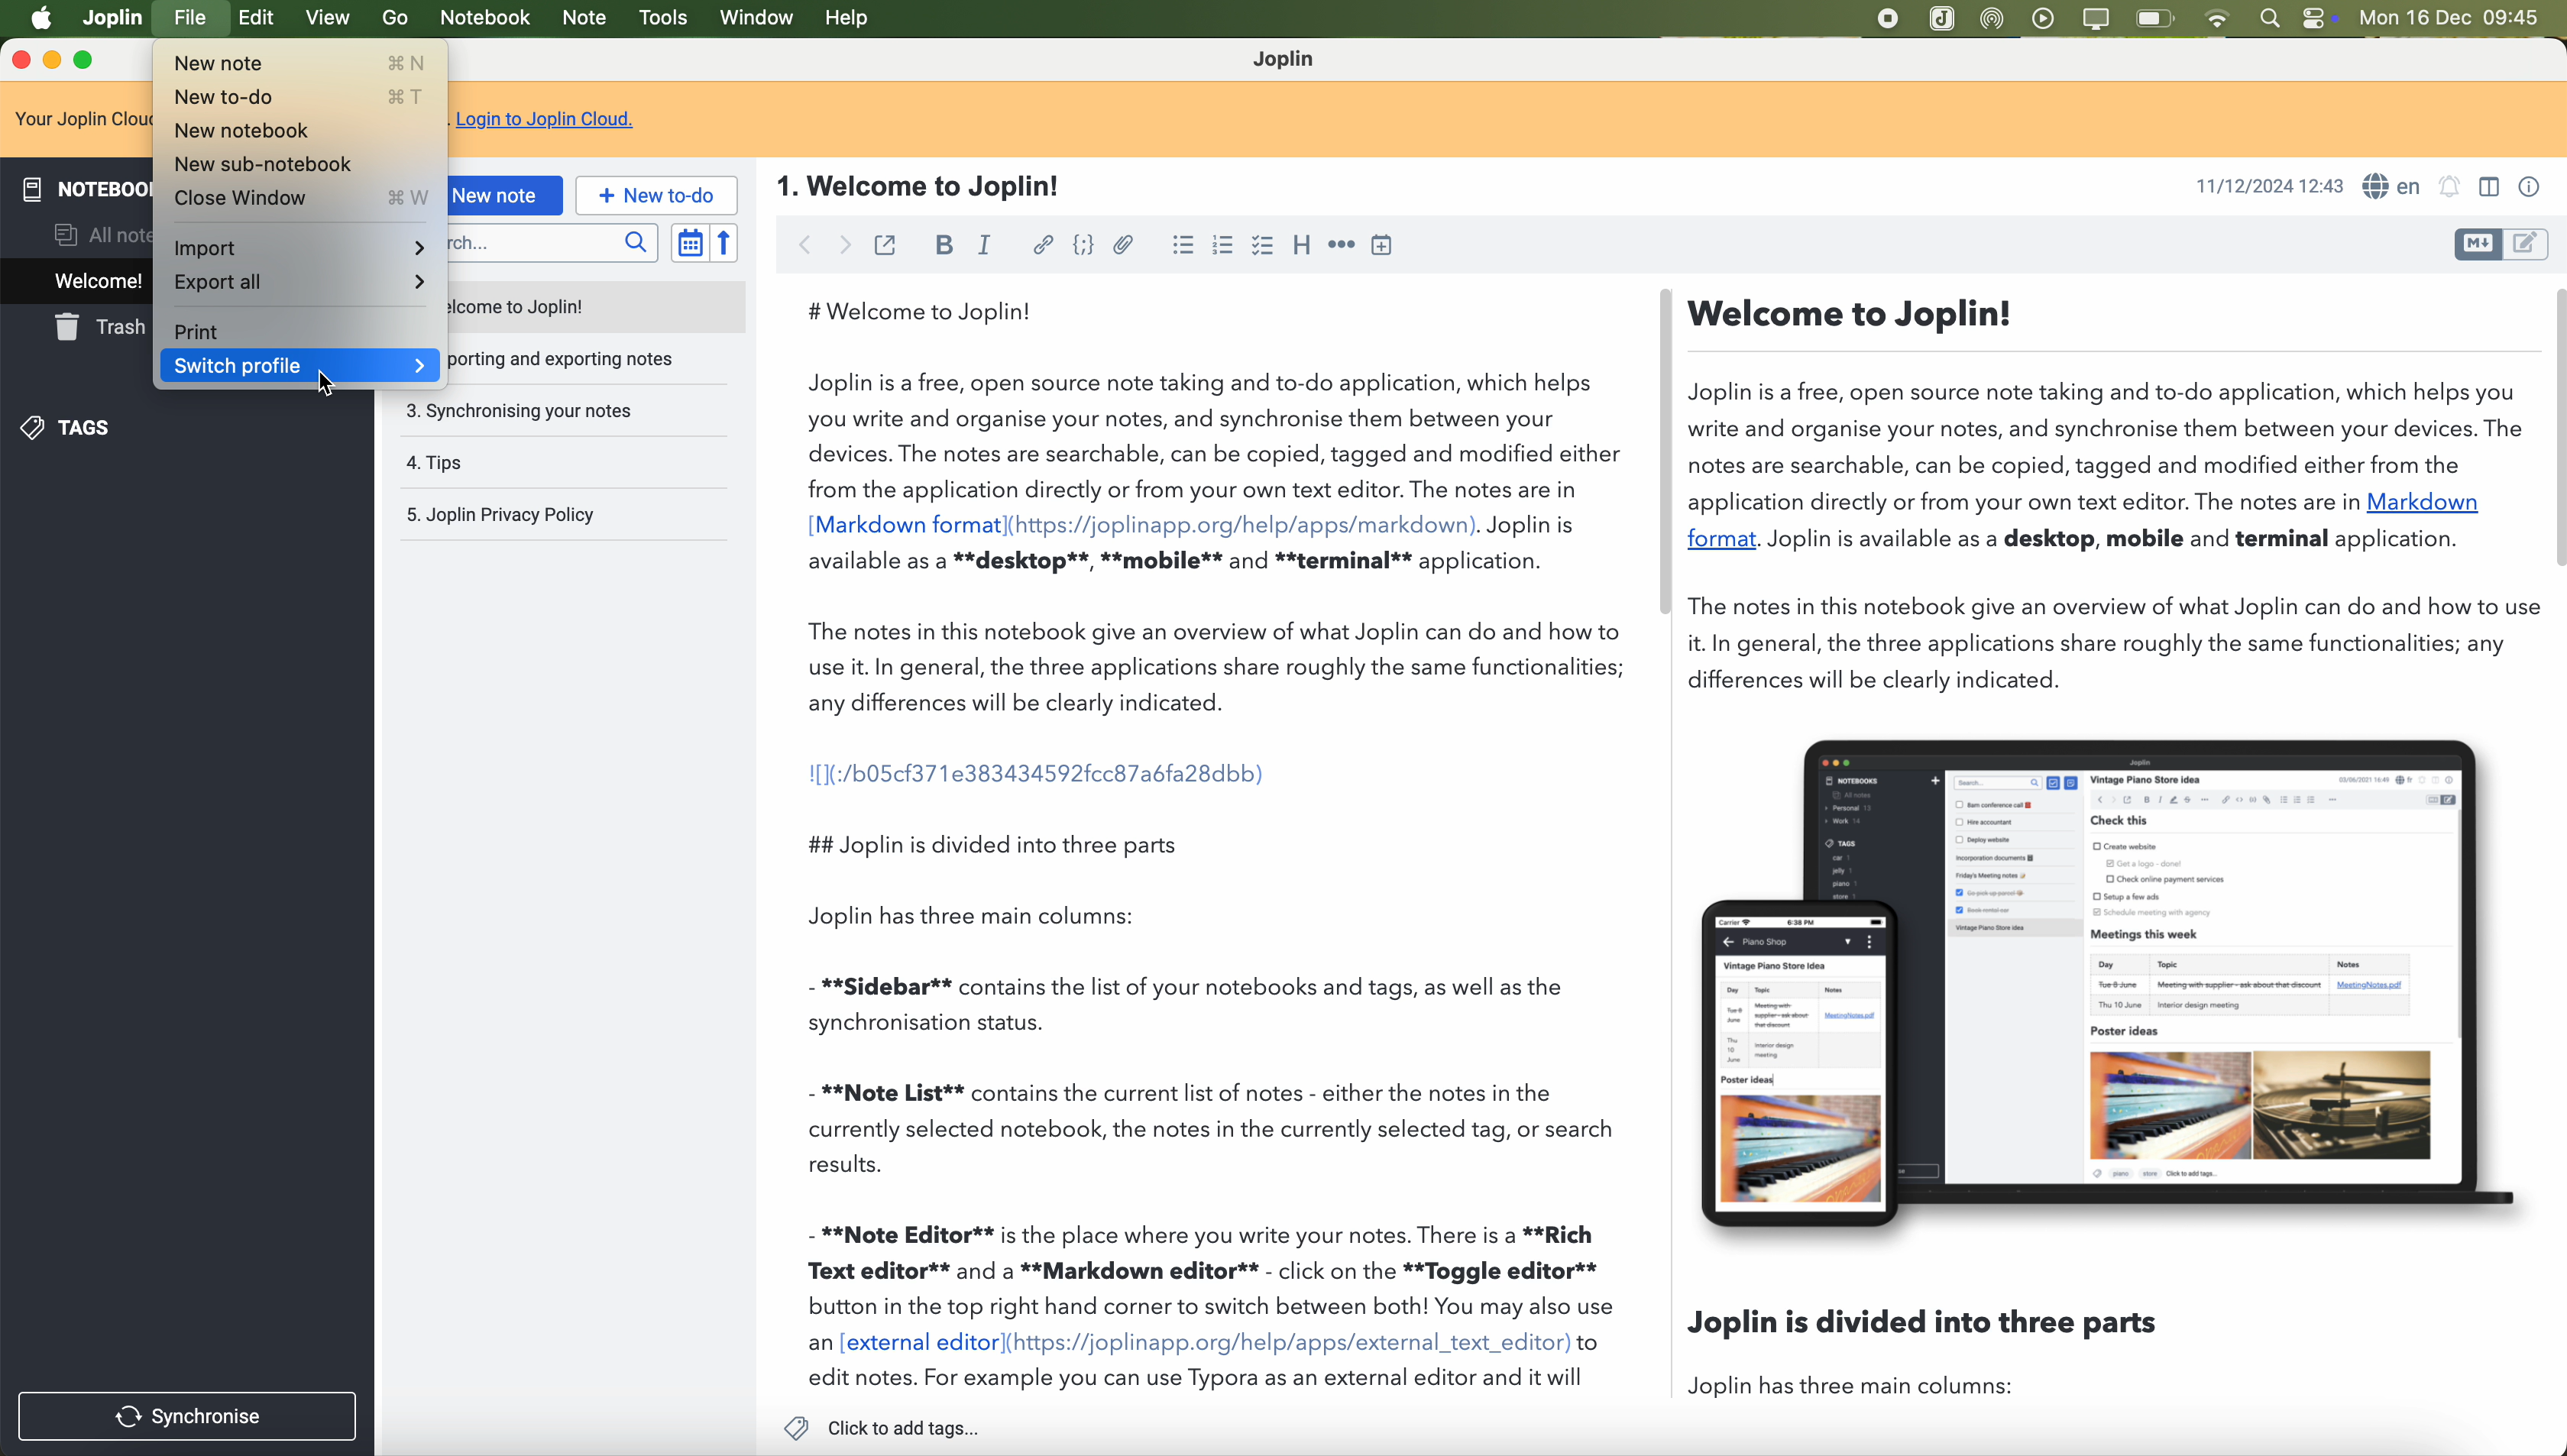  I want to click on checkbox, so click(1266, 247).